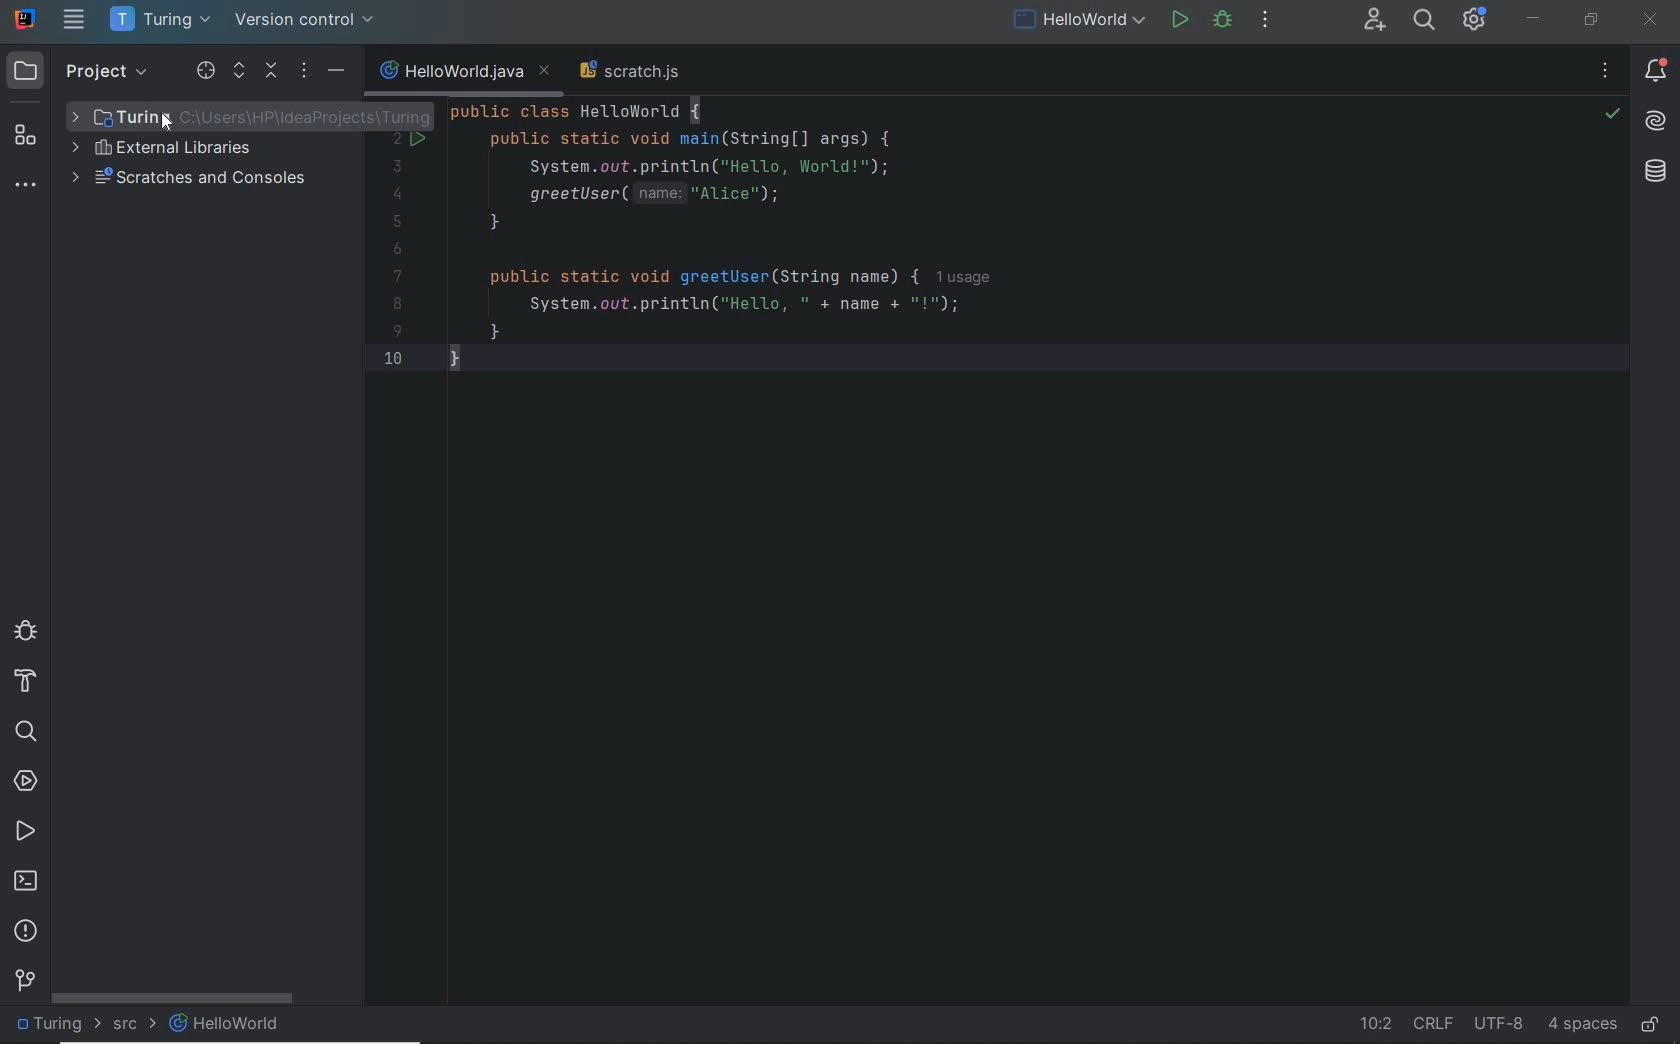  I want to click on structure, so click(28, 137).